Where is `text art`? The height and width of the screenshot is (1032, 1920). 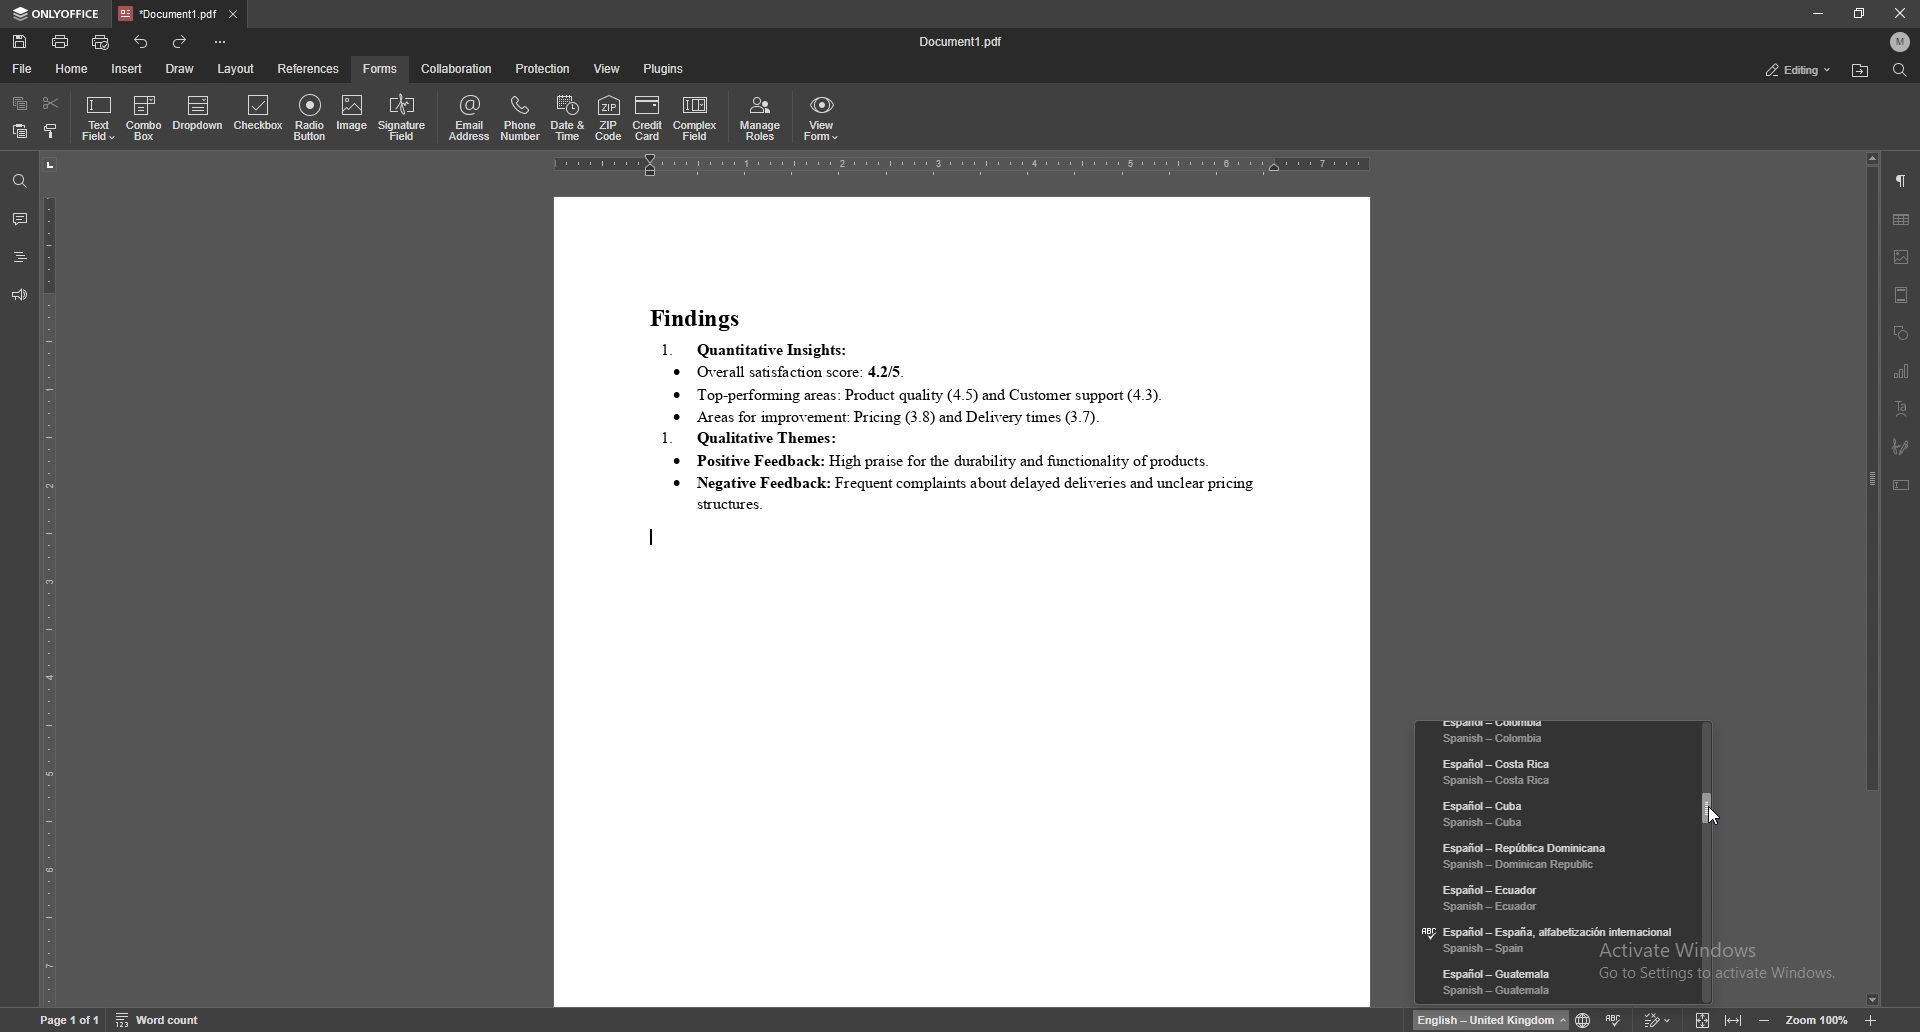
text art is located at coordinates (1902, 408).